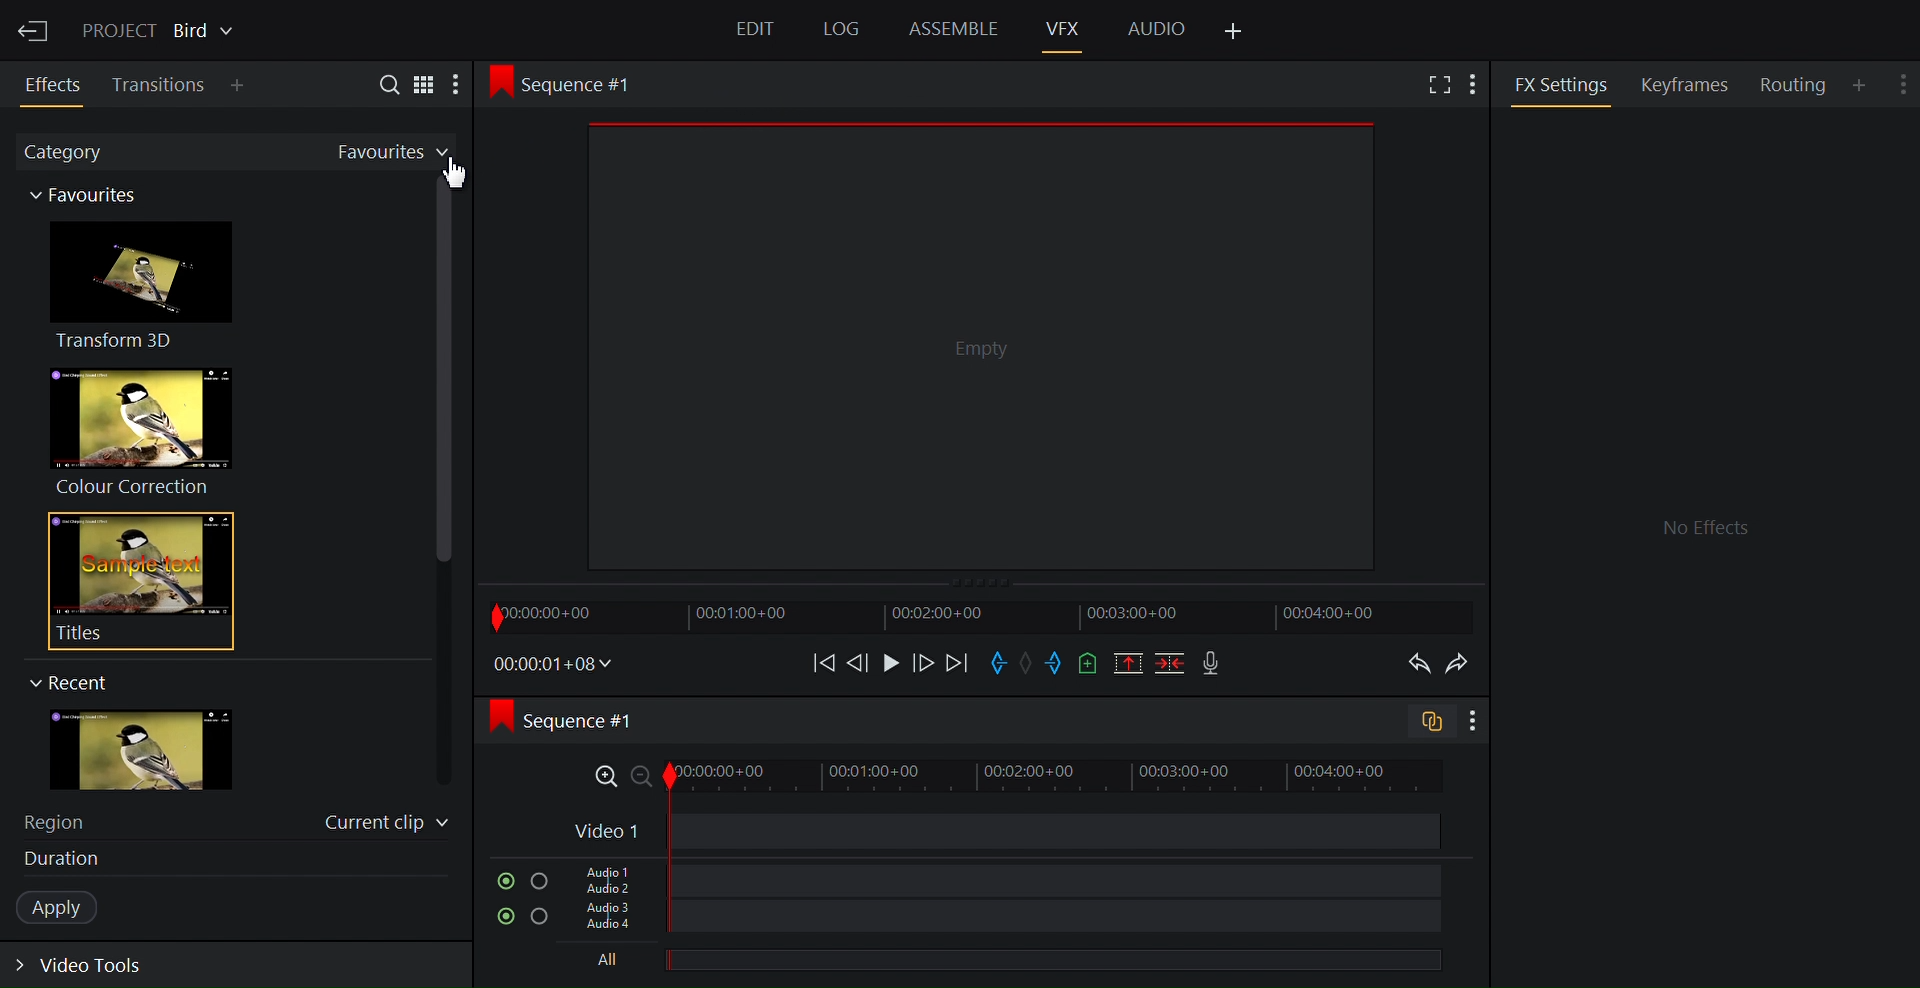 This screenshot has height=988, width=1920. Describe the element at coordinates (1065, 28) in the screenshot. I see `VFX` at that location.